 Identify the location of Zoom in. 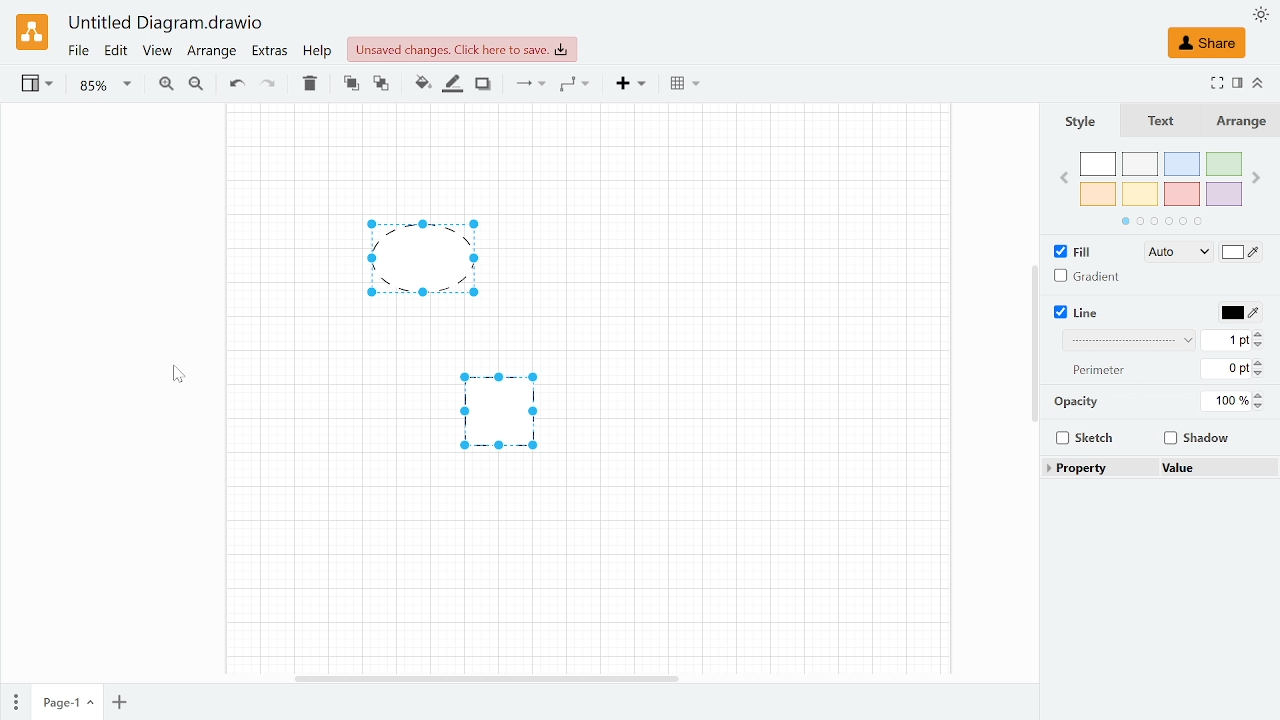
(166, 84).